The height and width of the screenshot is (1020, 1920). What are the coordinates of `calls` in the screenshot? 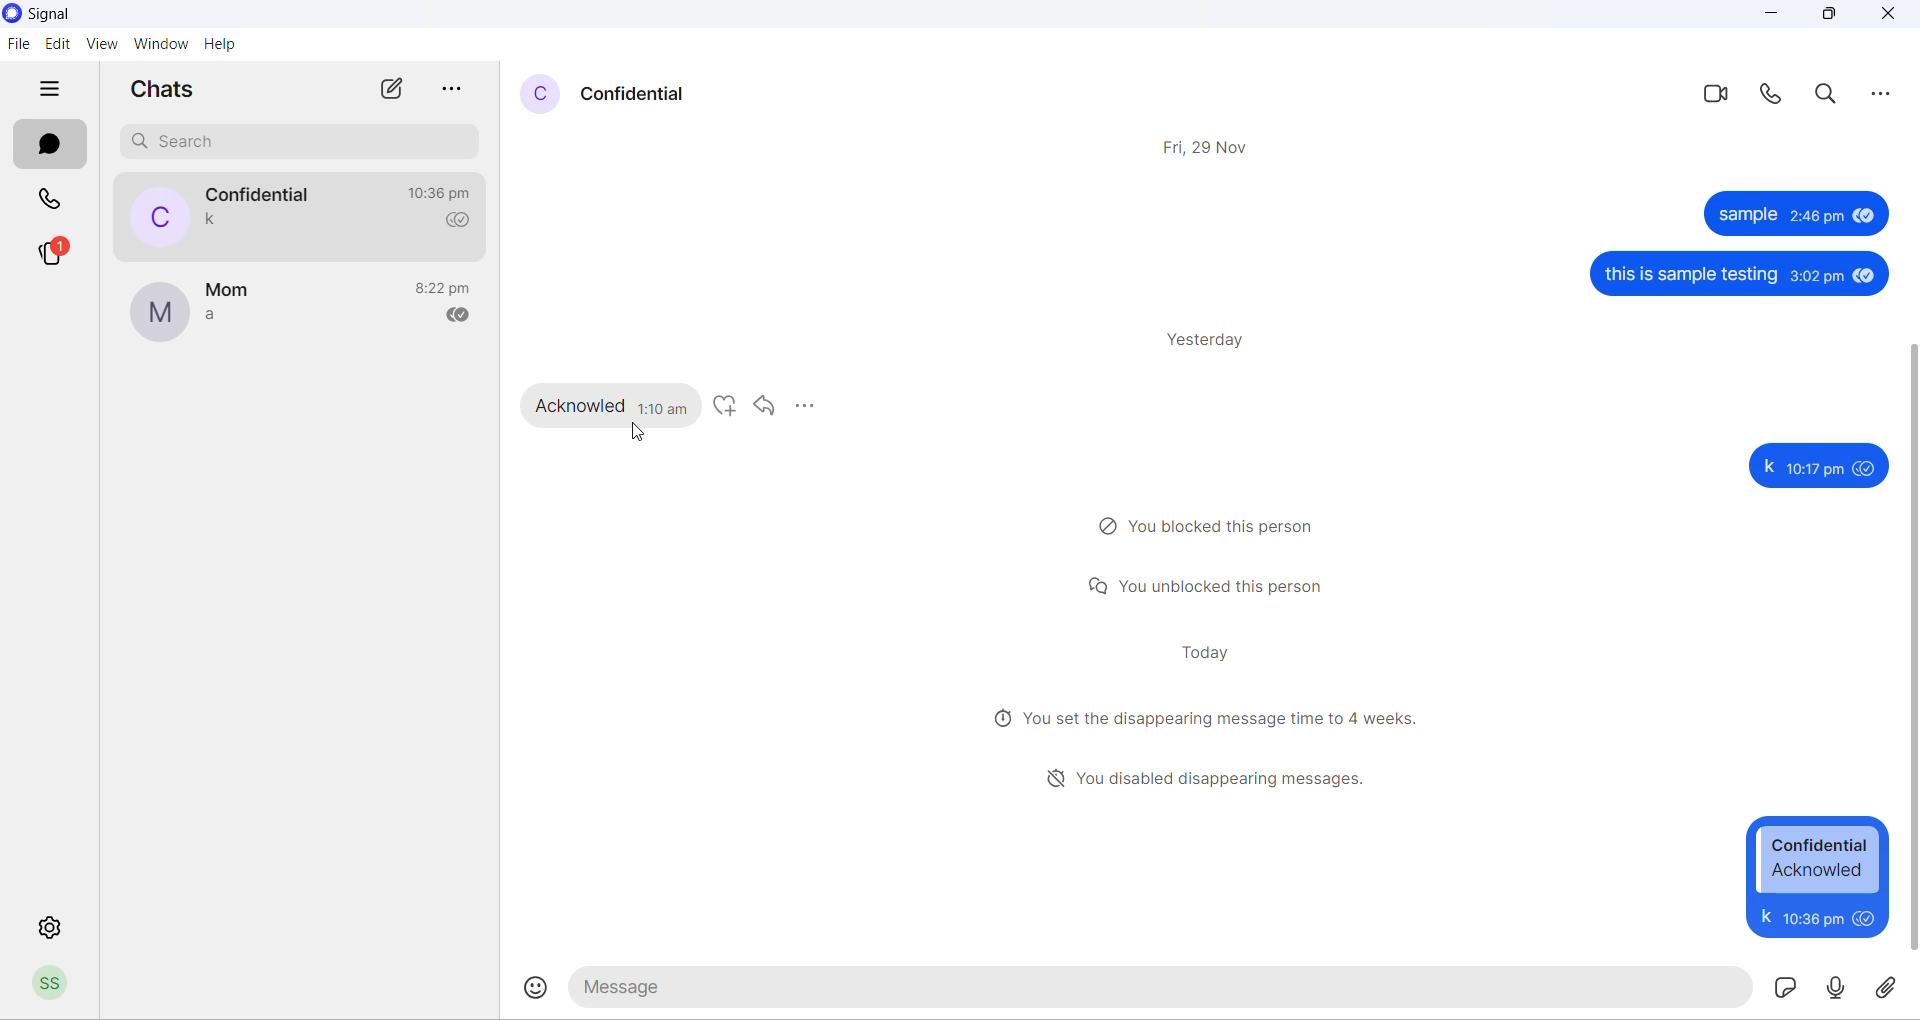 It's located at (56, 203).